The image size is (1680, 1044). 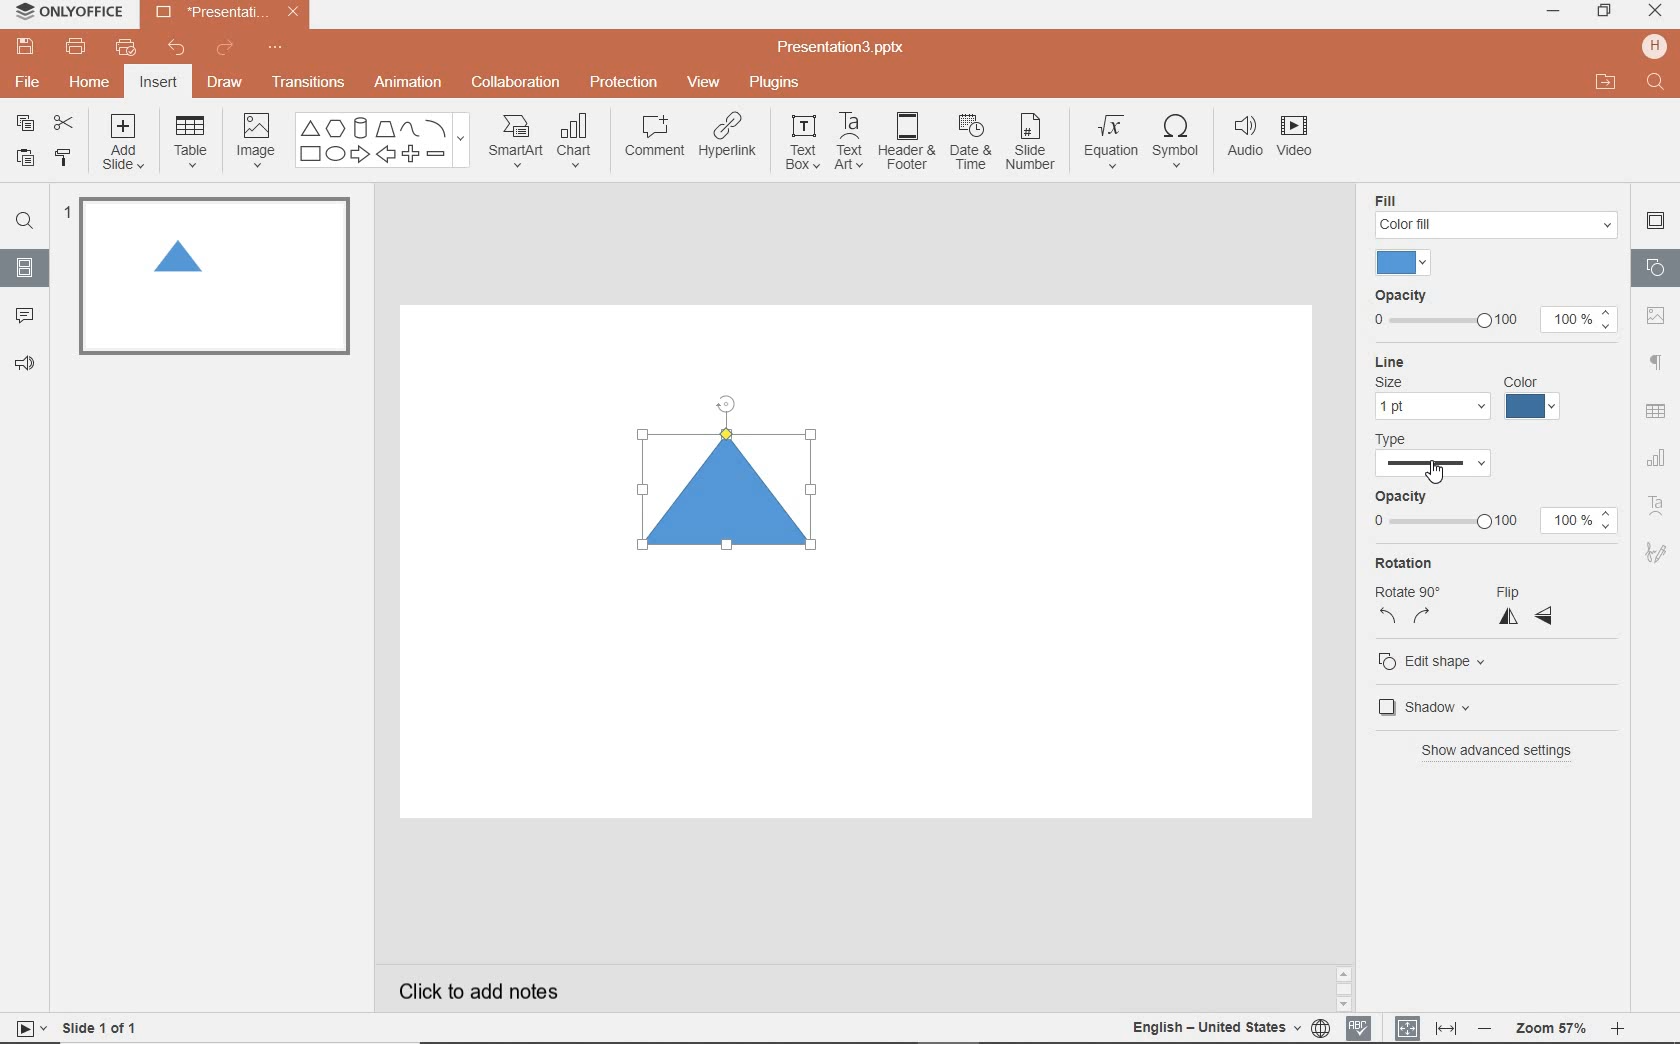 What do you see at coordinates (1652, 46) in the screenshot?
I see `profile` at bounding box center [1652, 46].